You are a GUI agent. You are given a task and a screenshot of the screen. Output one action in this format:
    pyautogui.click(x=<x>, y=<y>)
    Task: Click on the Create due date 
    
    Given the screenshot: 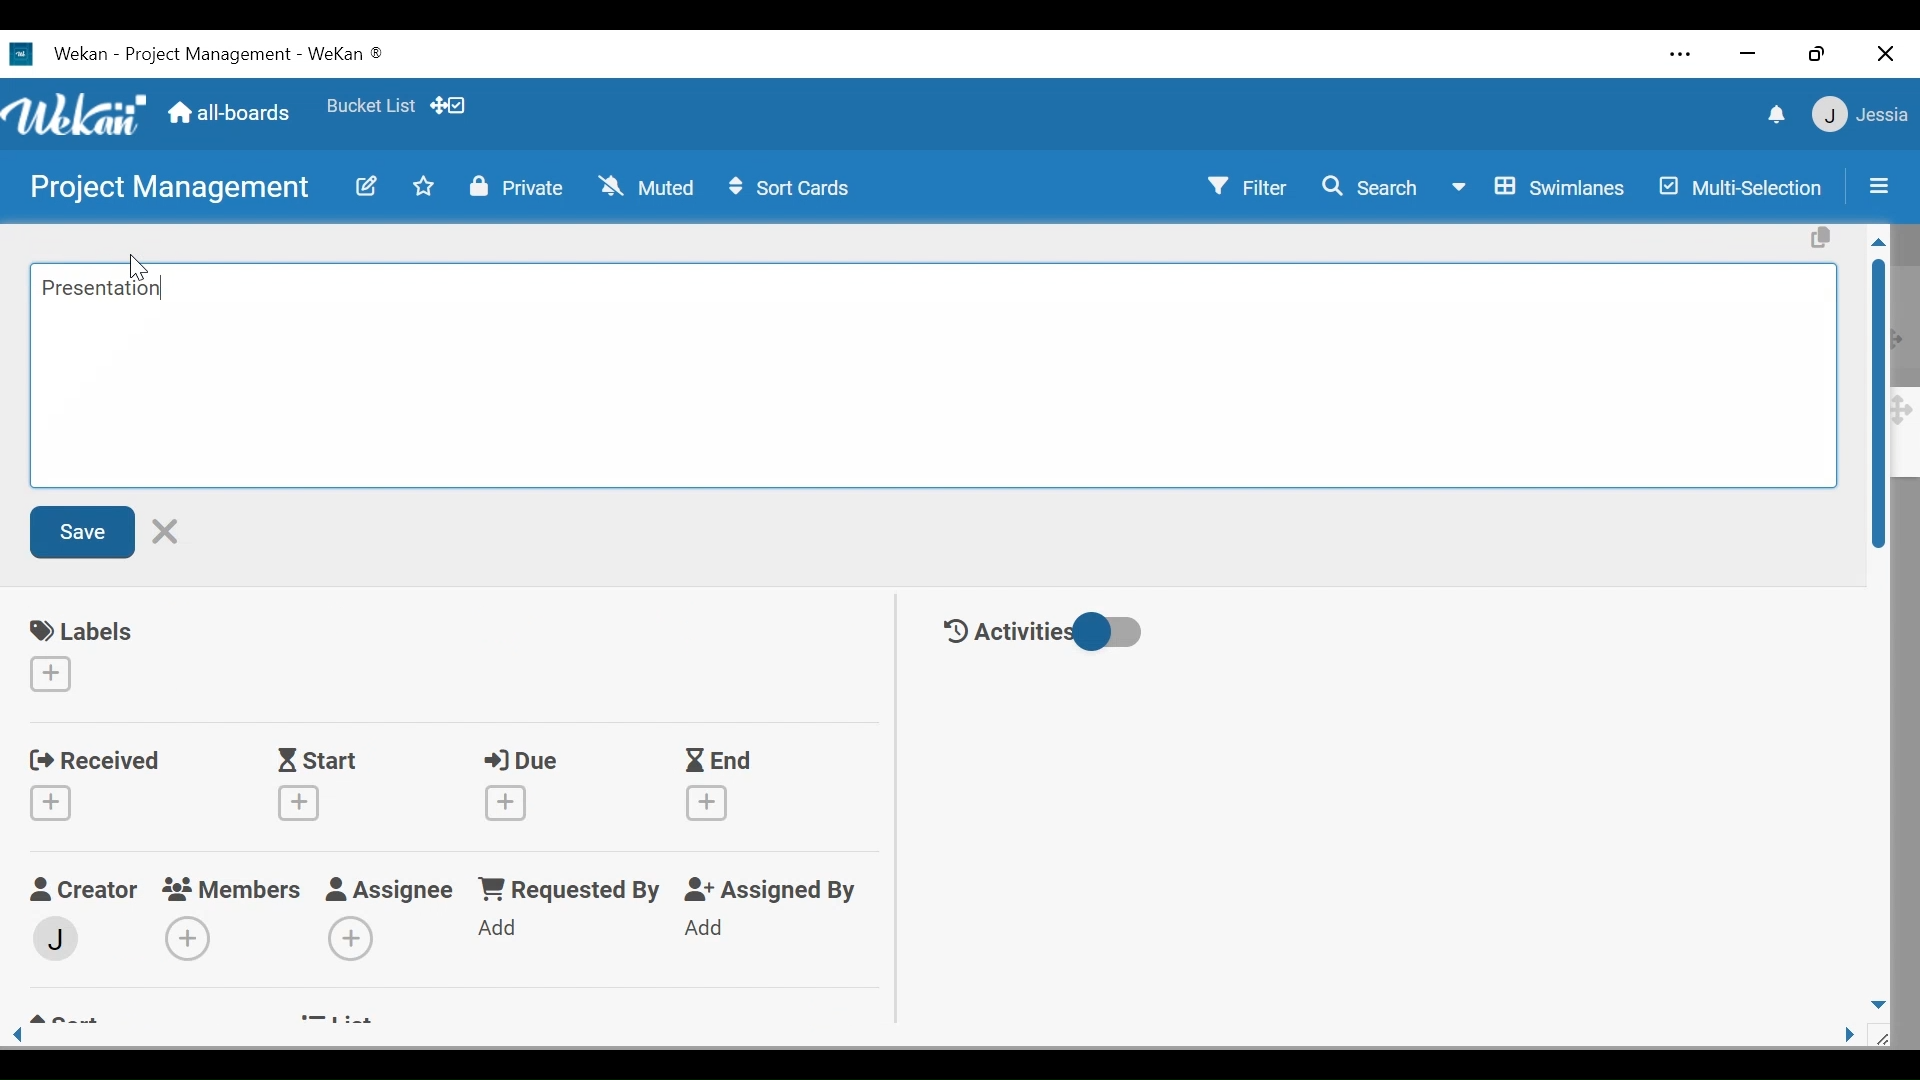 What is the action you would take?
    pyautogui.click(x=506, y=803)
    